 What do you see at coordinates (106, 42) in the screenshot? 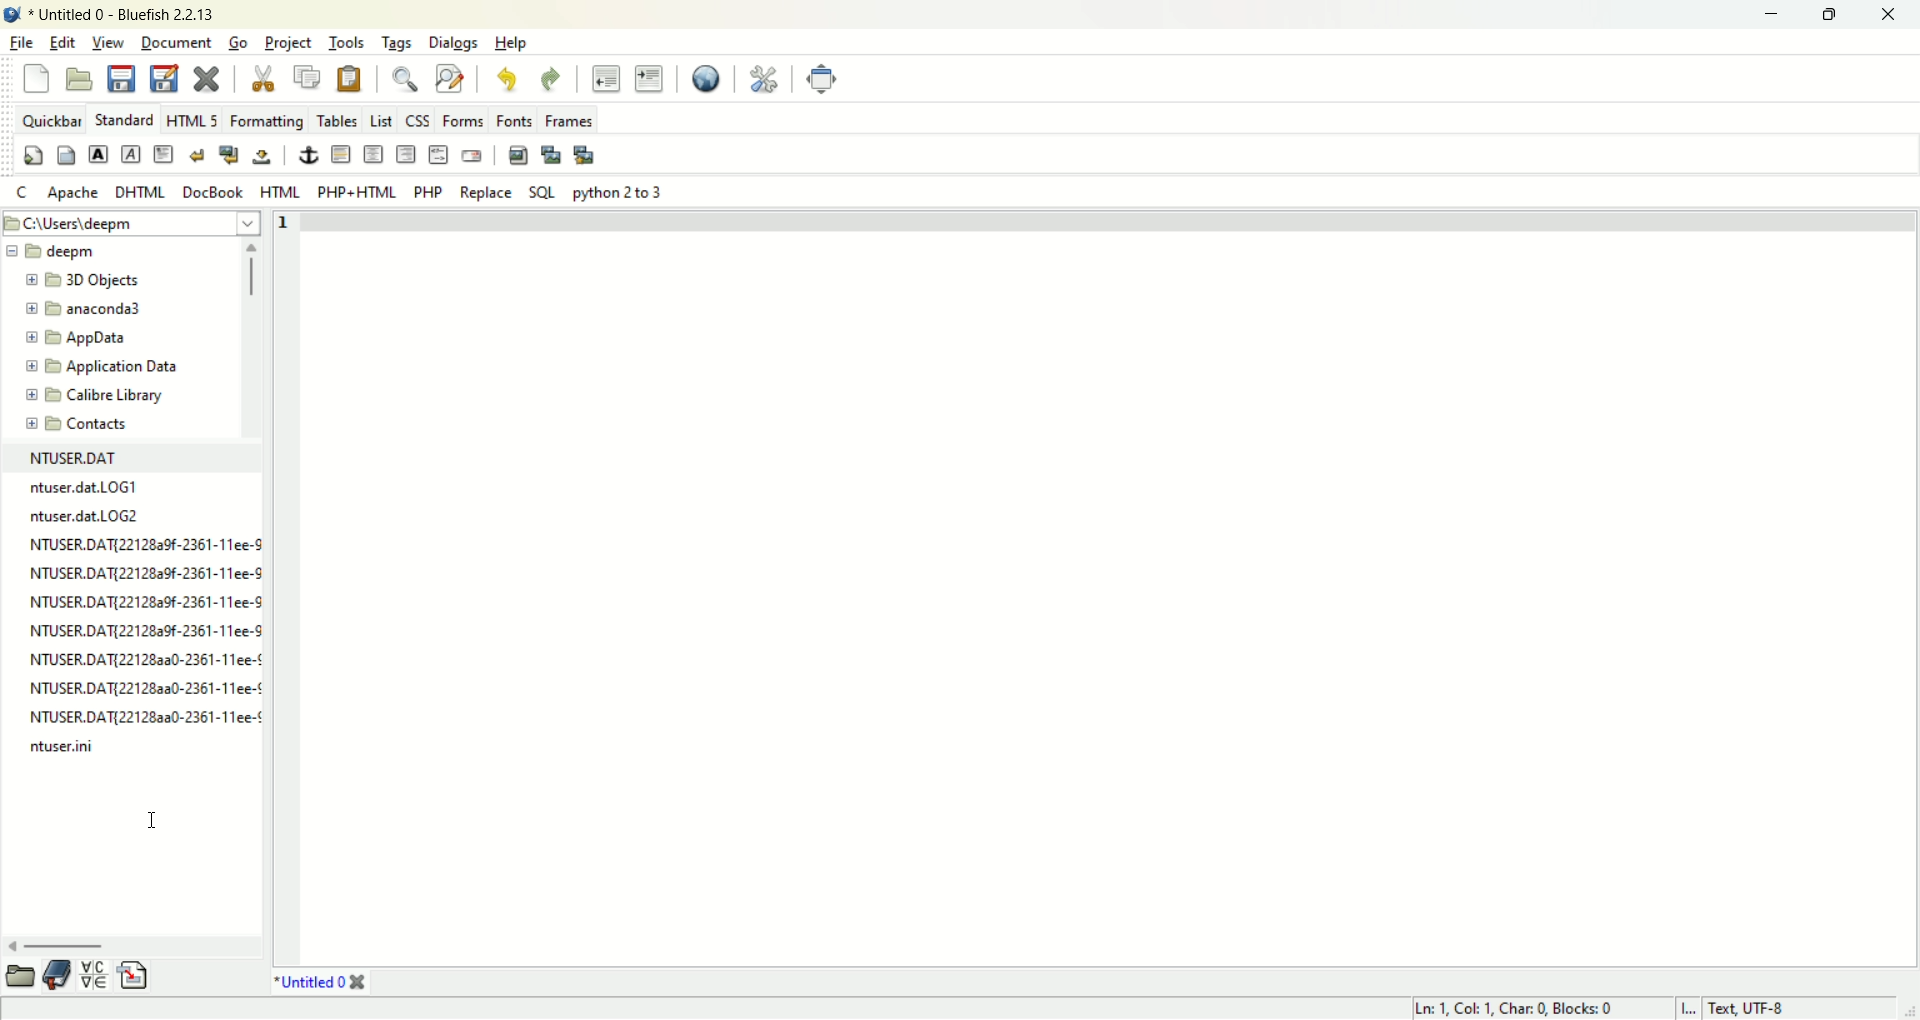
I see `view` at bounding box center [106, 42].